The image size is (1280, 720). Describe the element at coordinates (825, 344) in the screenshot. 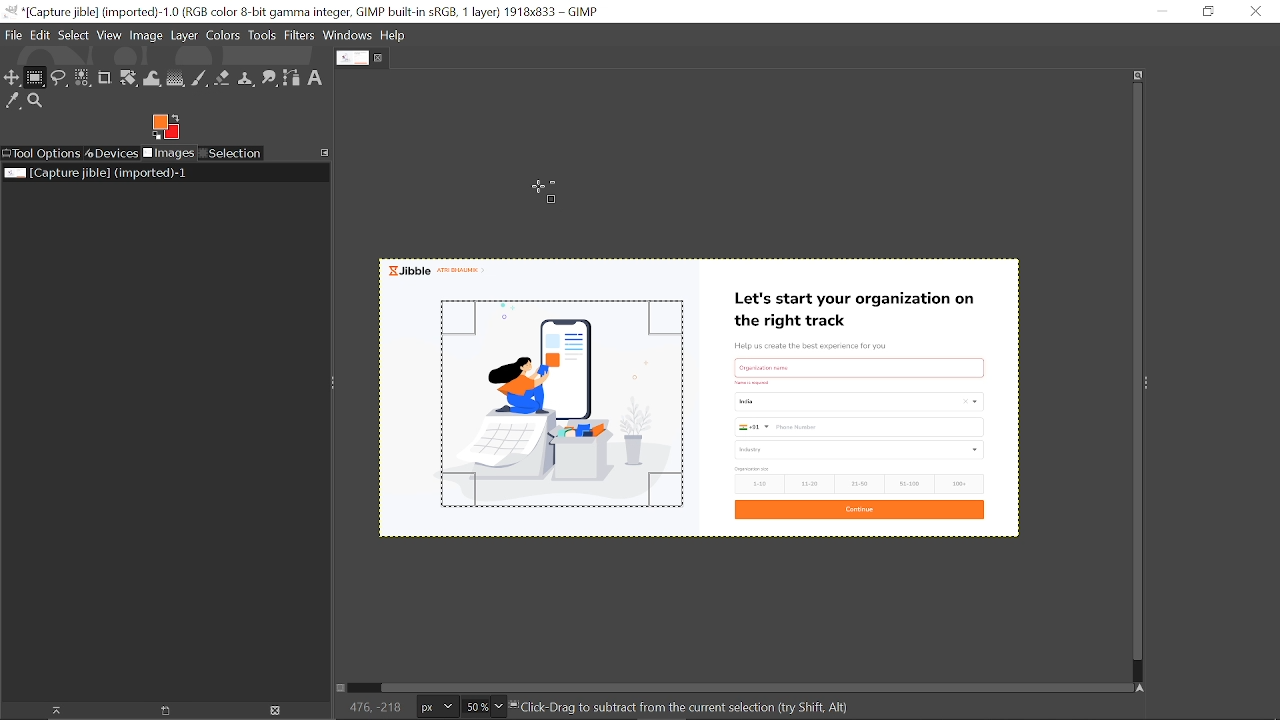

I see `Help us create the best experience for you` at that location.